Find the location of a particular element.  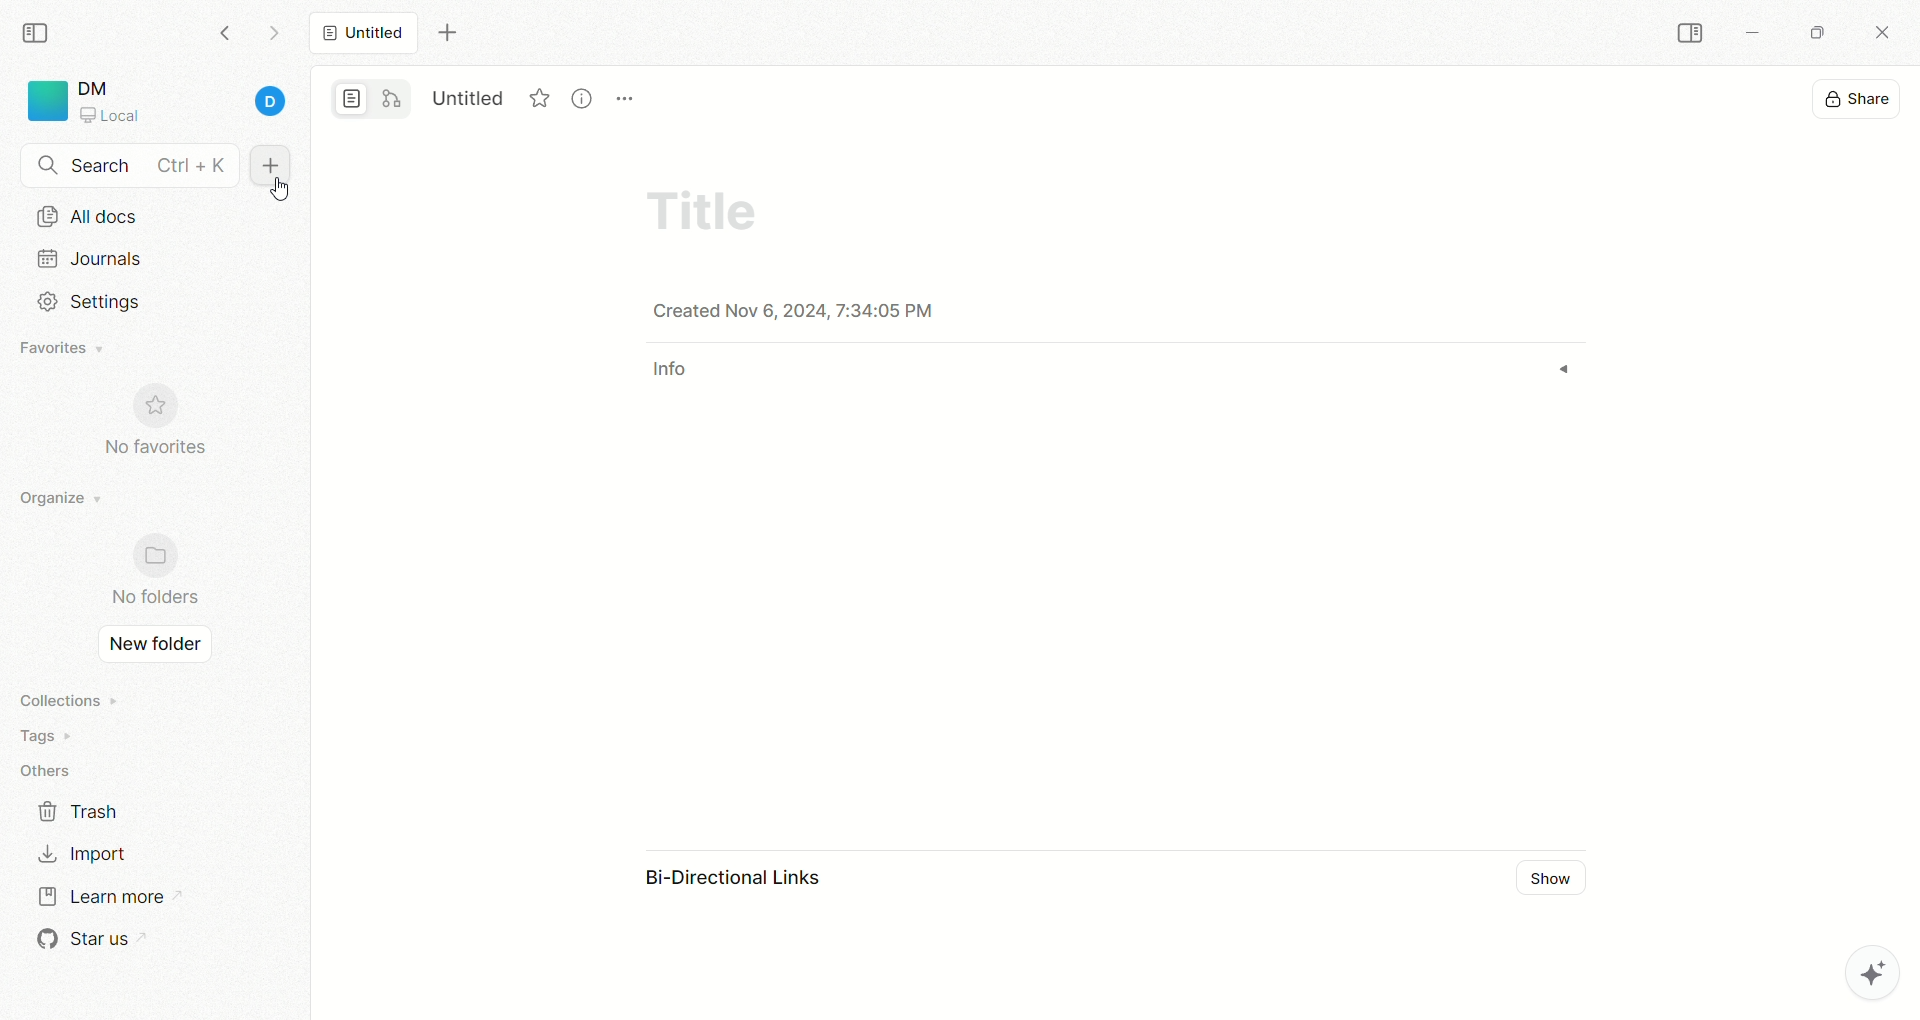

search is located at coordinates (130, 167).